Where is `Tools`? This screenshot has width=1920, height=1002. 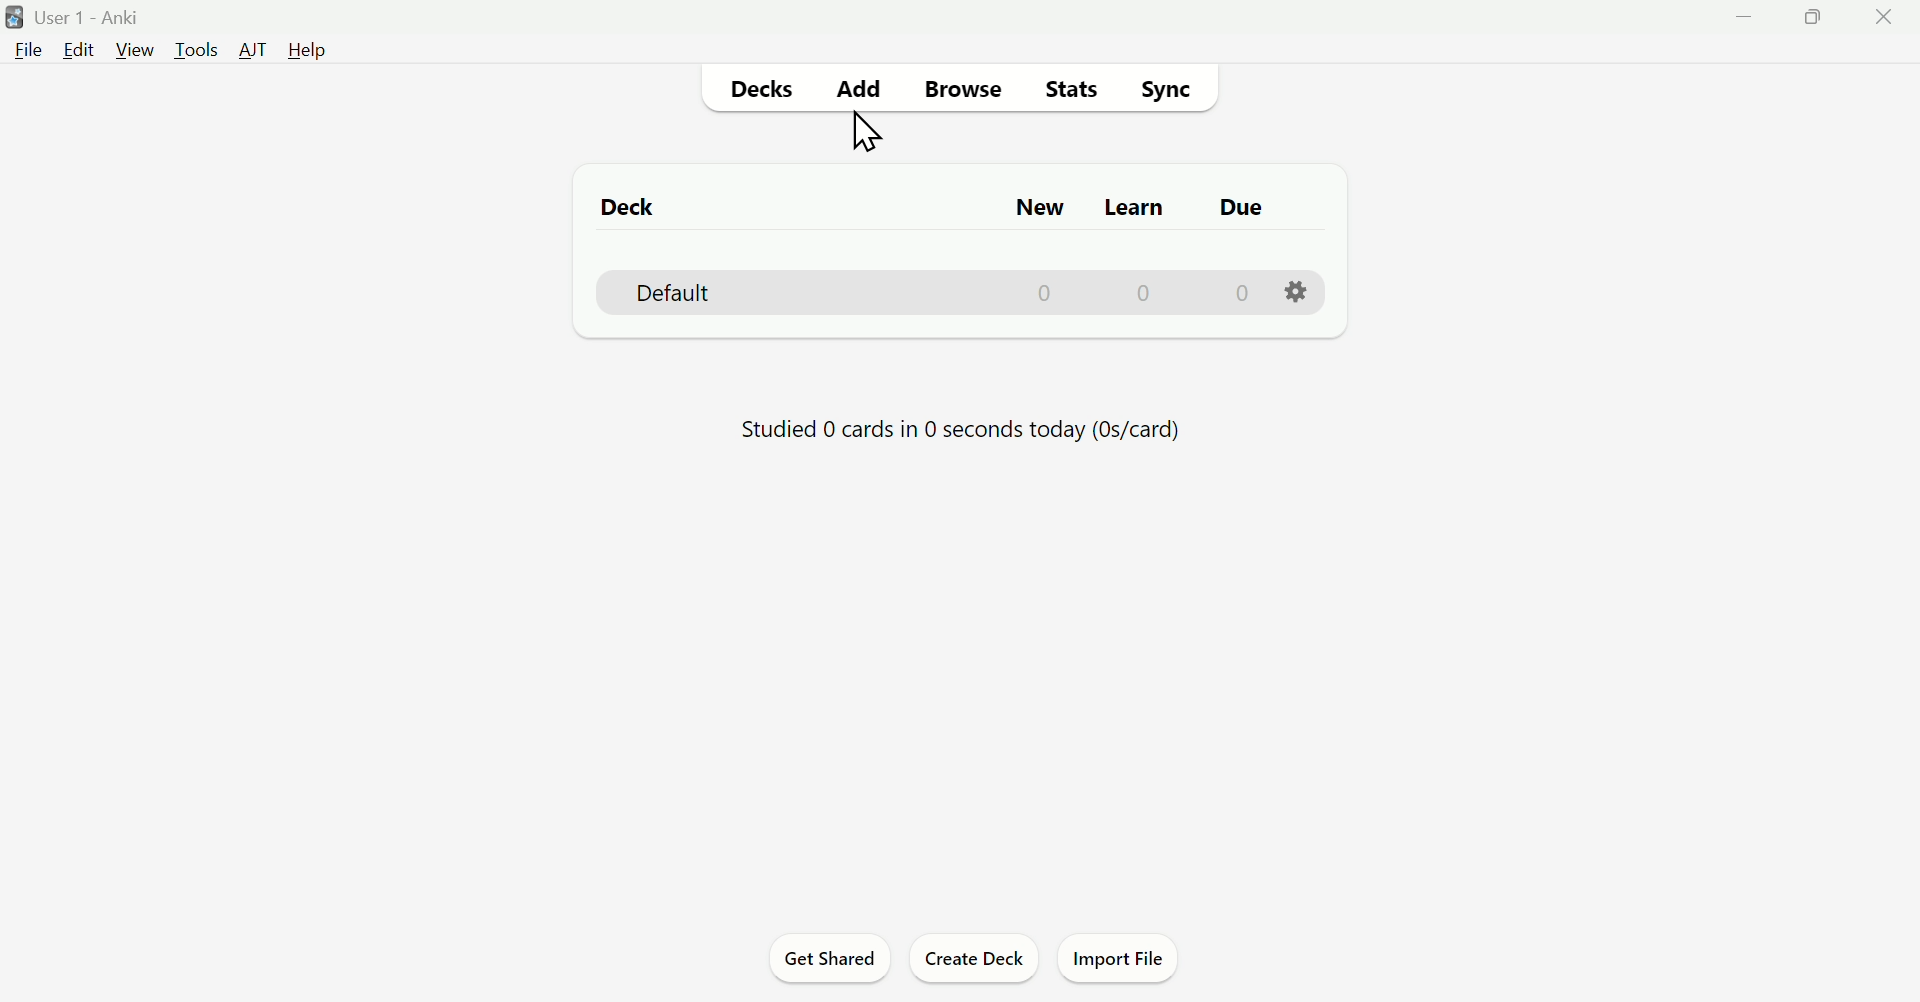 Tools is located at coordinates (194, 49).